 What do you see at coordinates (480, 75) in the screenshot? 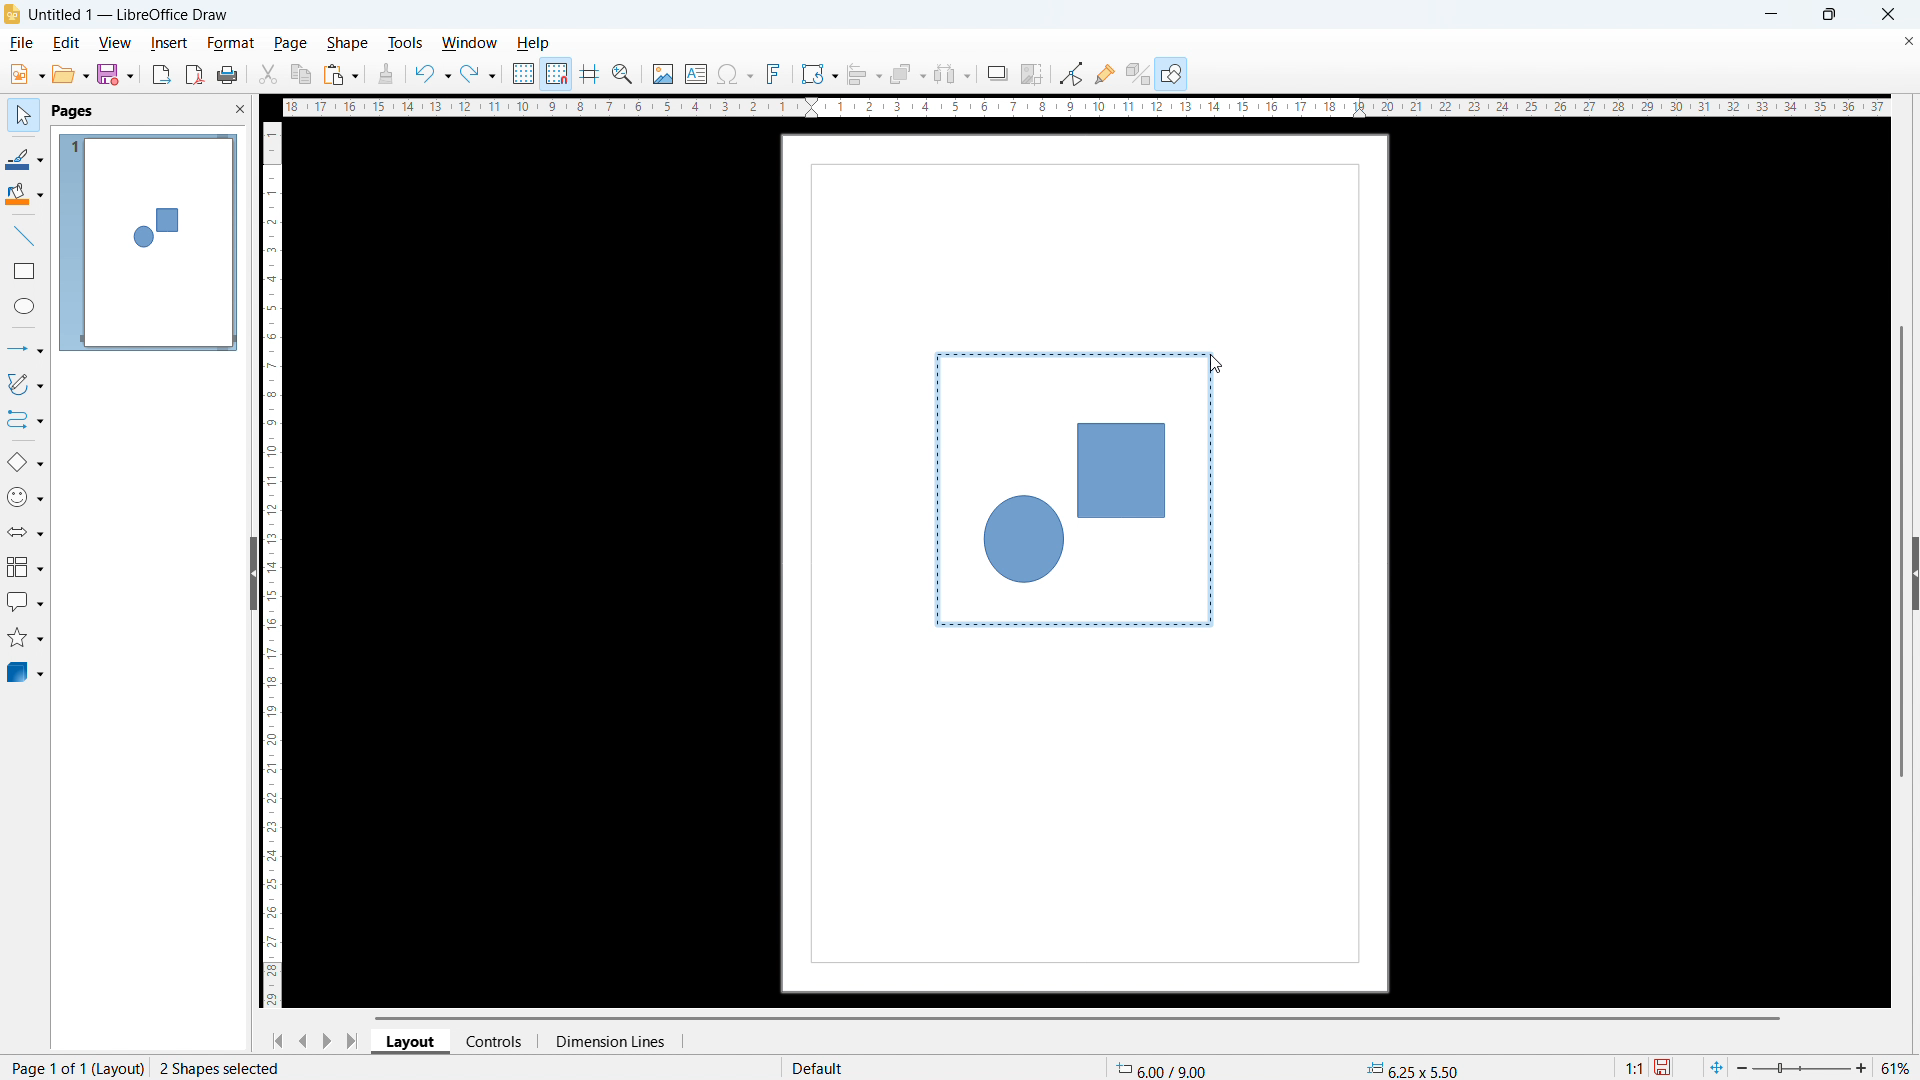
I see `redo` at bounding box center [480, 75].